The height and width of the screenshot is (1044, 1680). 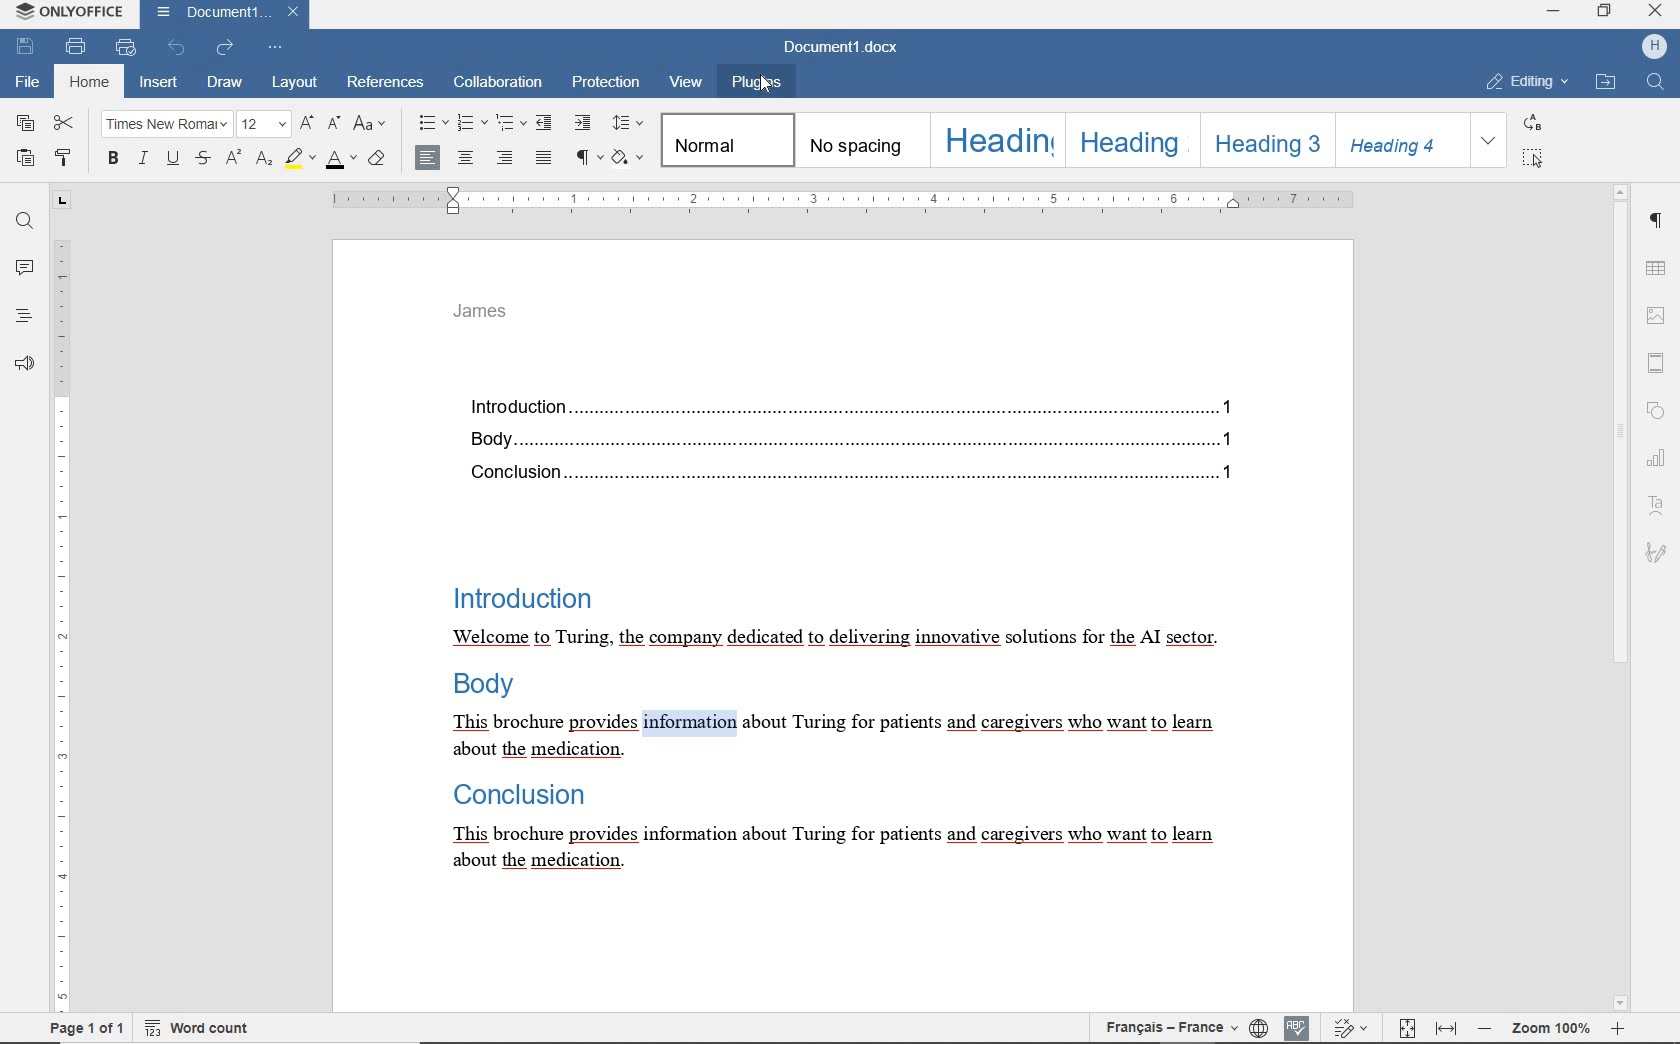 What do you see at coordinates (469, 157) in the screenshot?
I see `ALIGN CENTER` at bounding box center [469, 157].